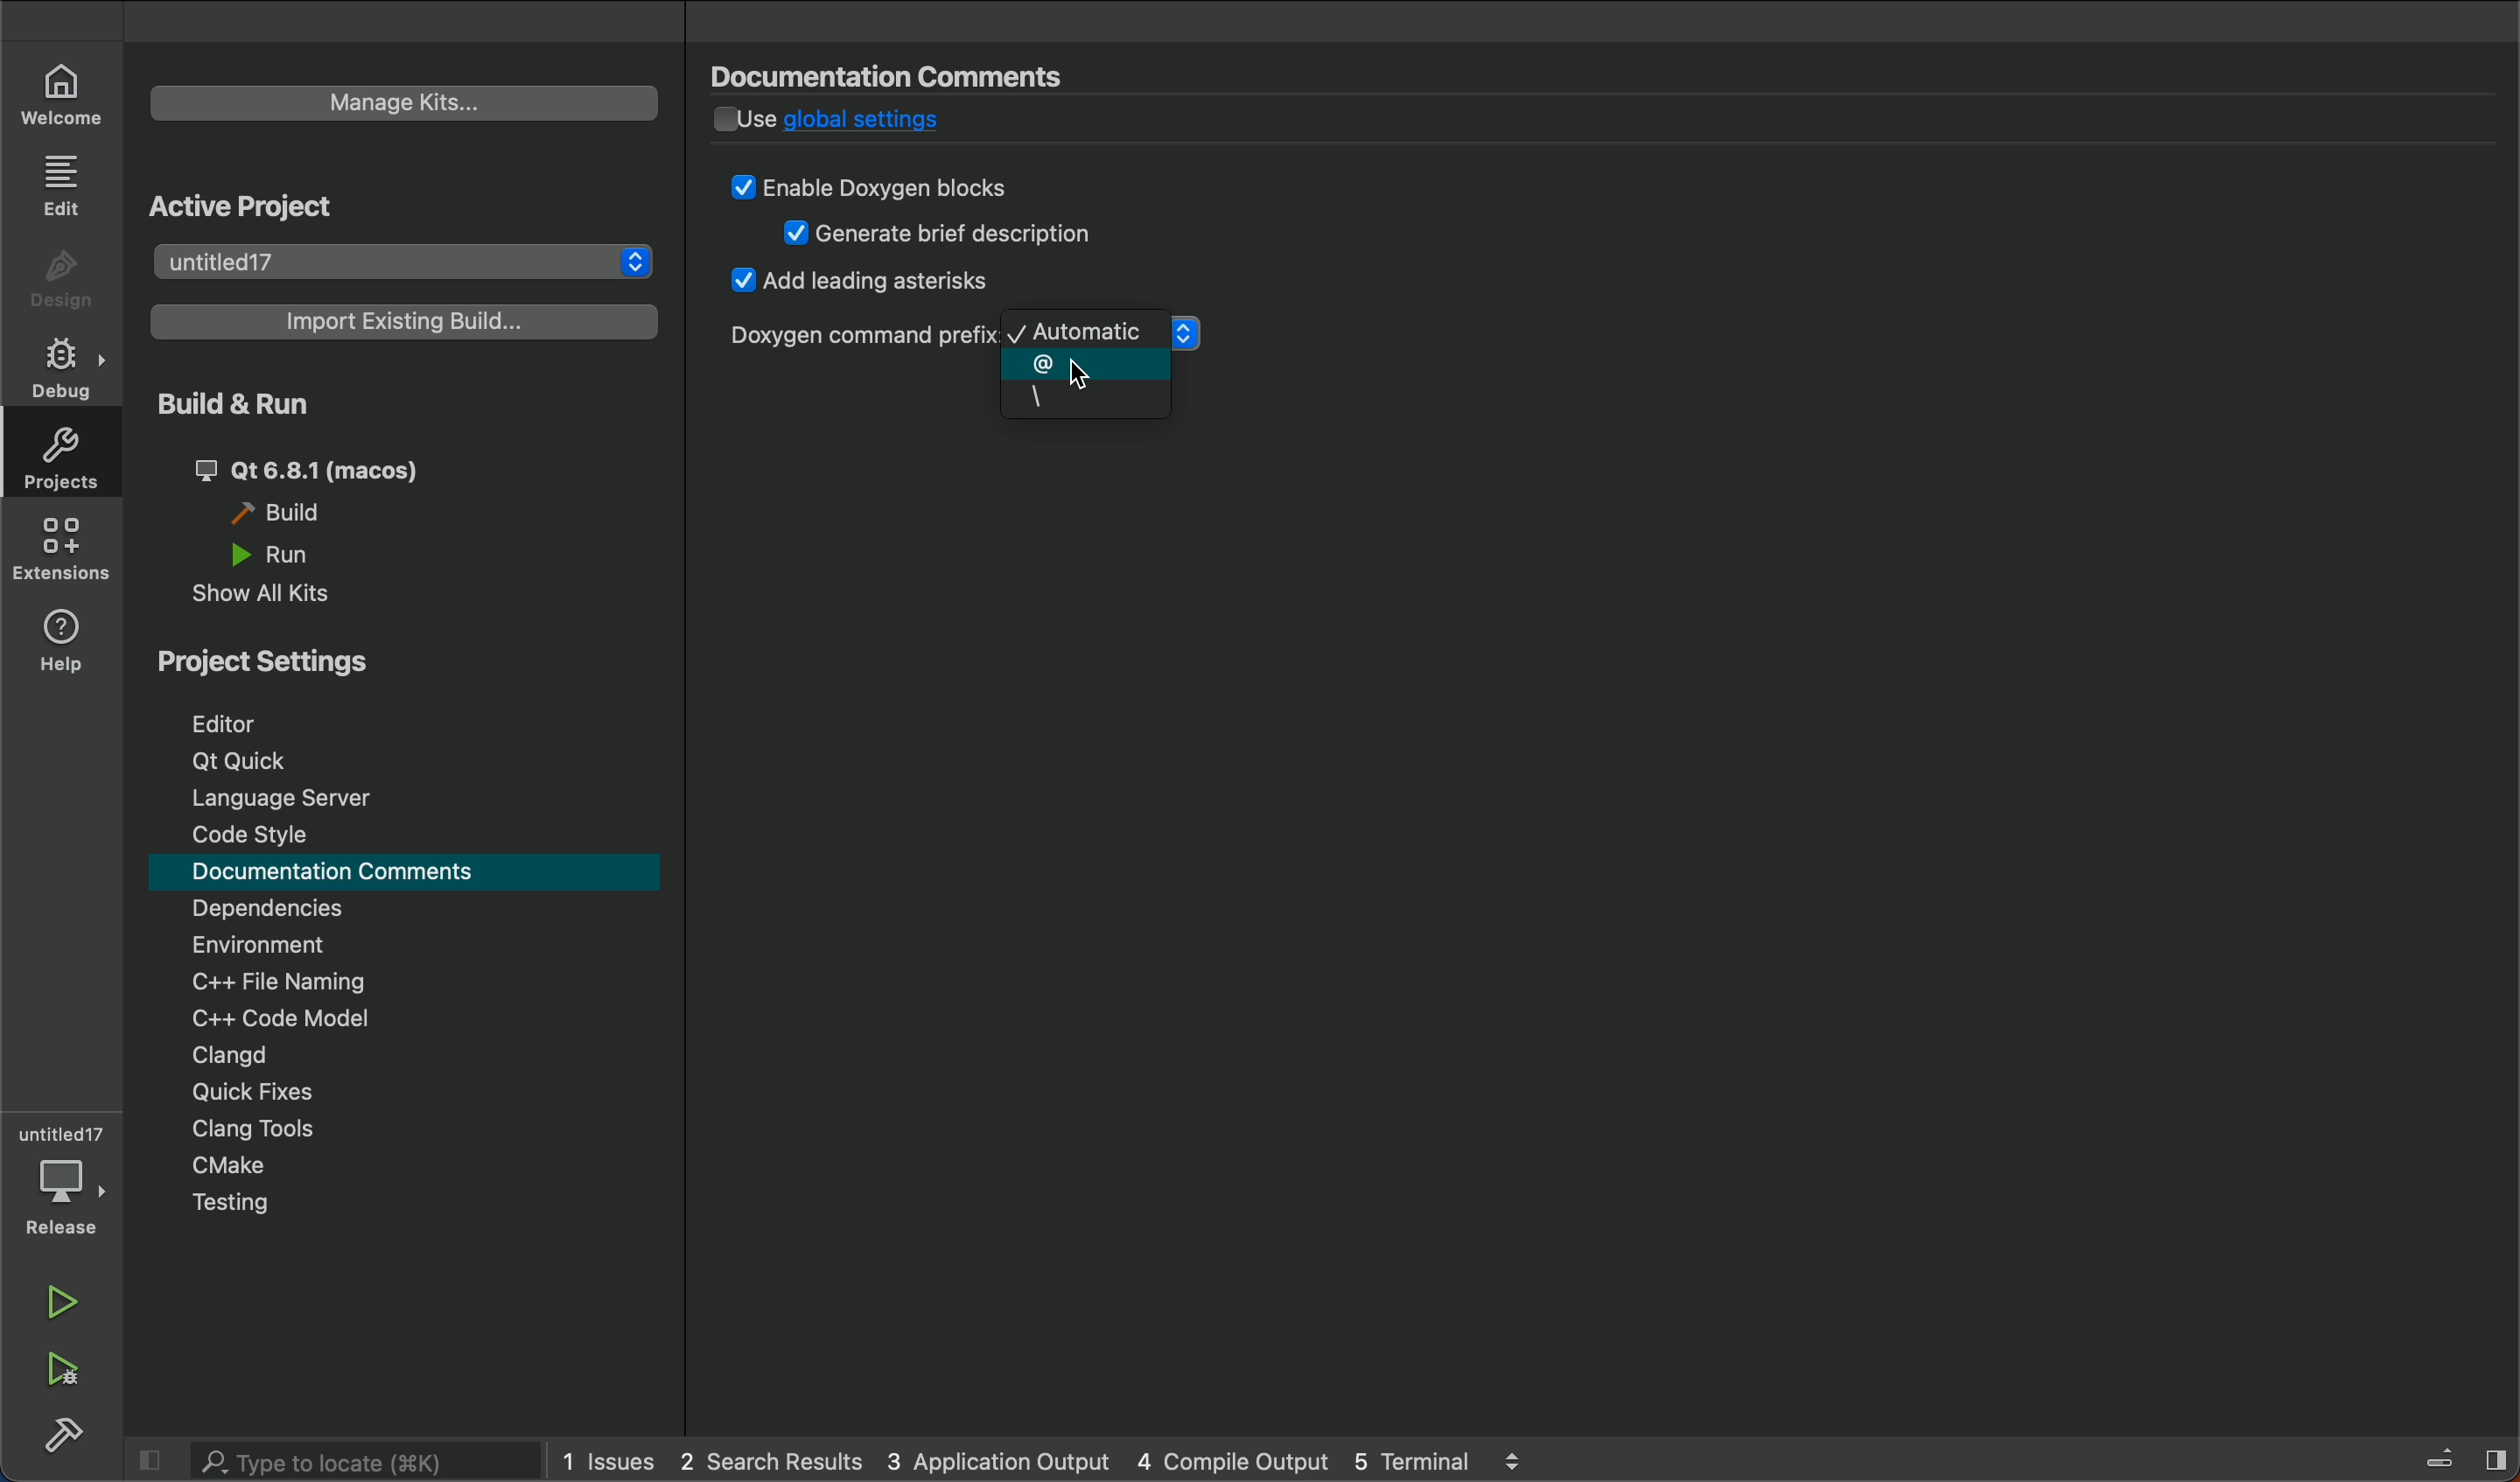 Image resolution: width=2520 pixels, height=1482 pixels. What do you see at coordinates (944, 235) in the screenshot?
I see `generate description ` at bounding box center [944, 235].